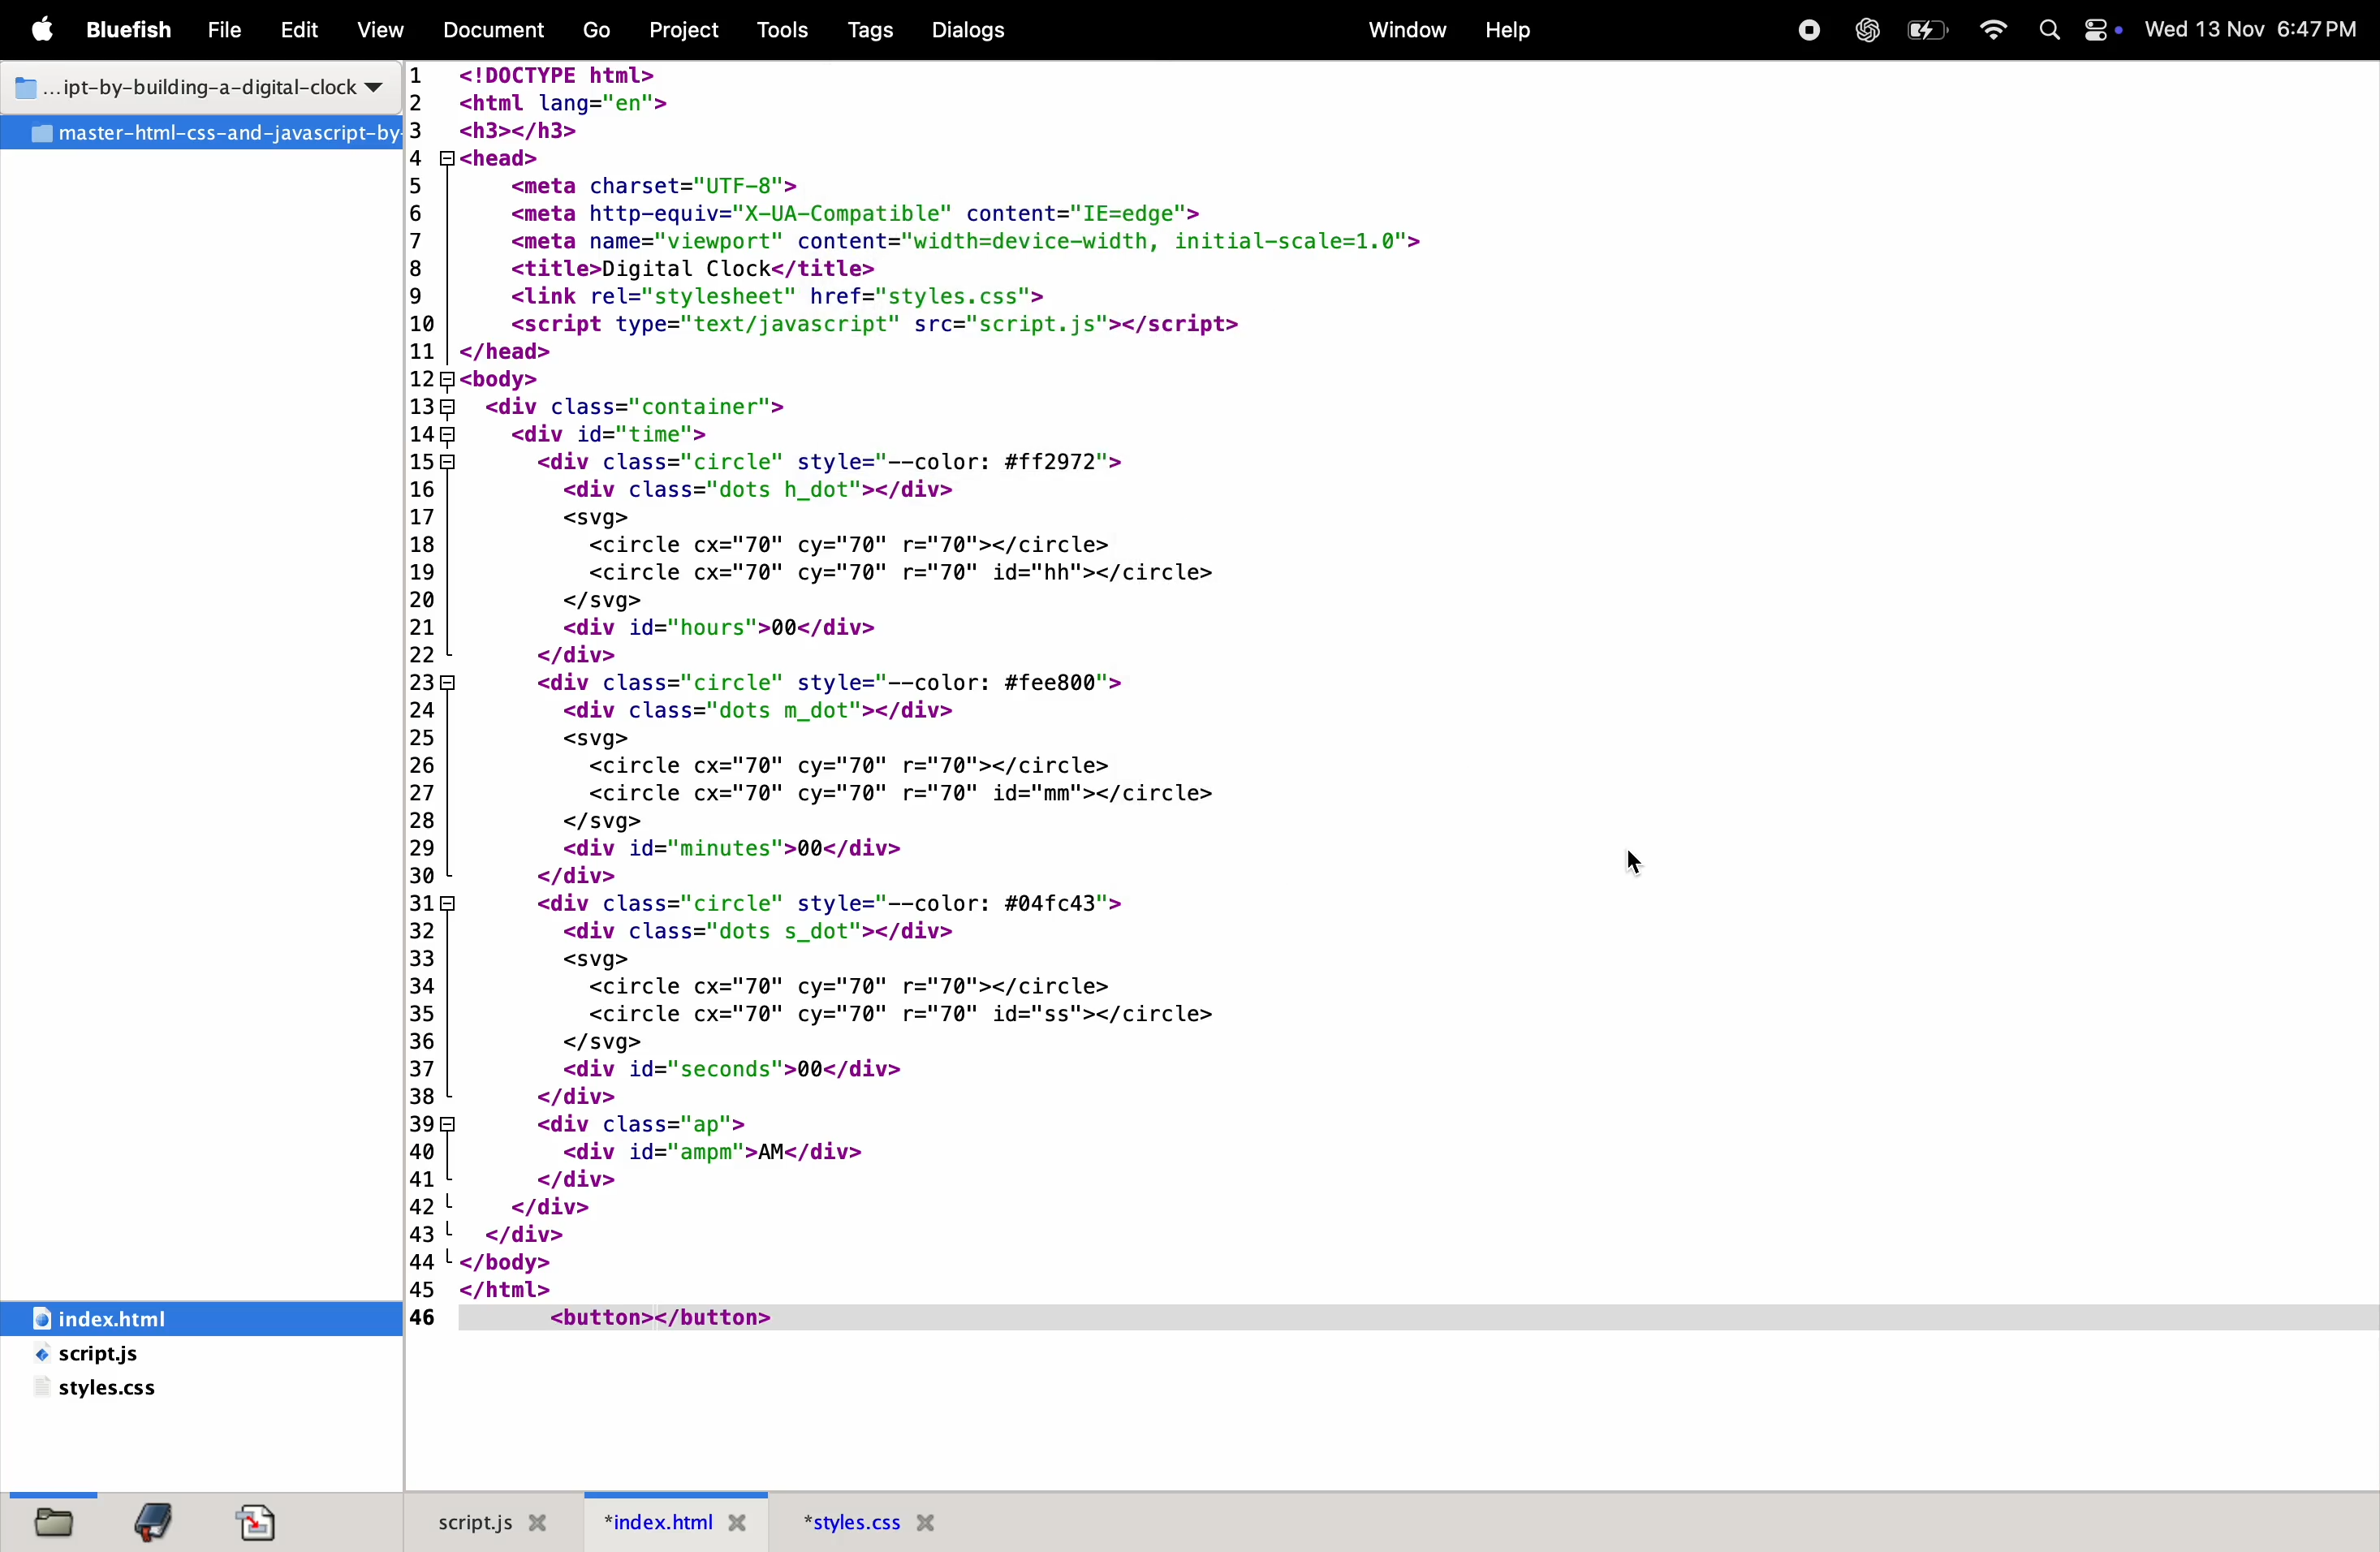  What do you see at coordinates (847, 1523) in the screenshot?
I see `Style.css` at bounding box center [847, 1523].